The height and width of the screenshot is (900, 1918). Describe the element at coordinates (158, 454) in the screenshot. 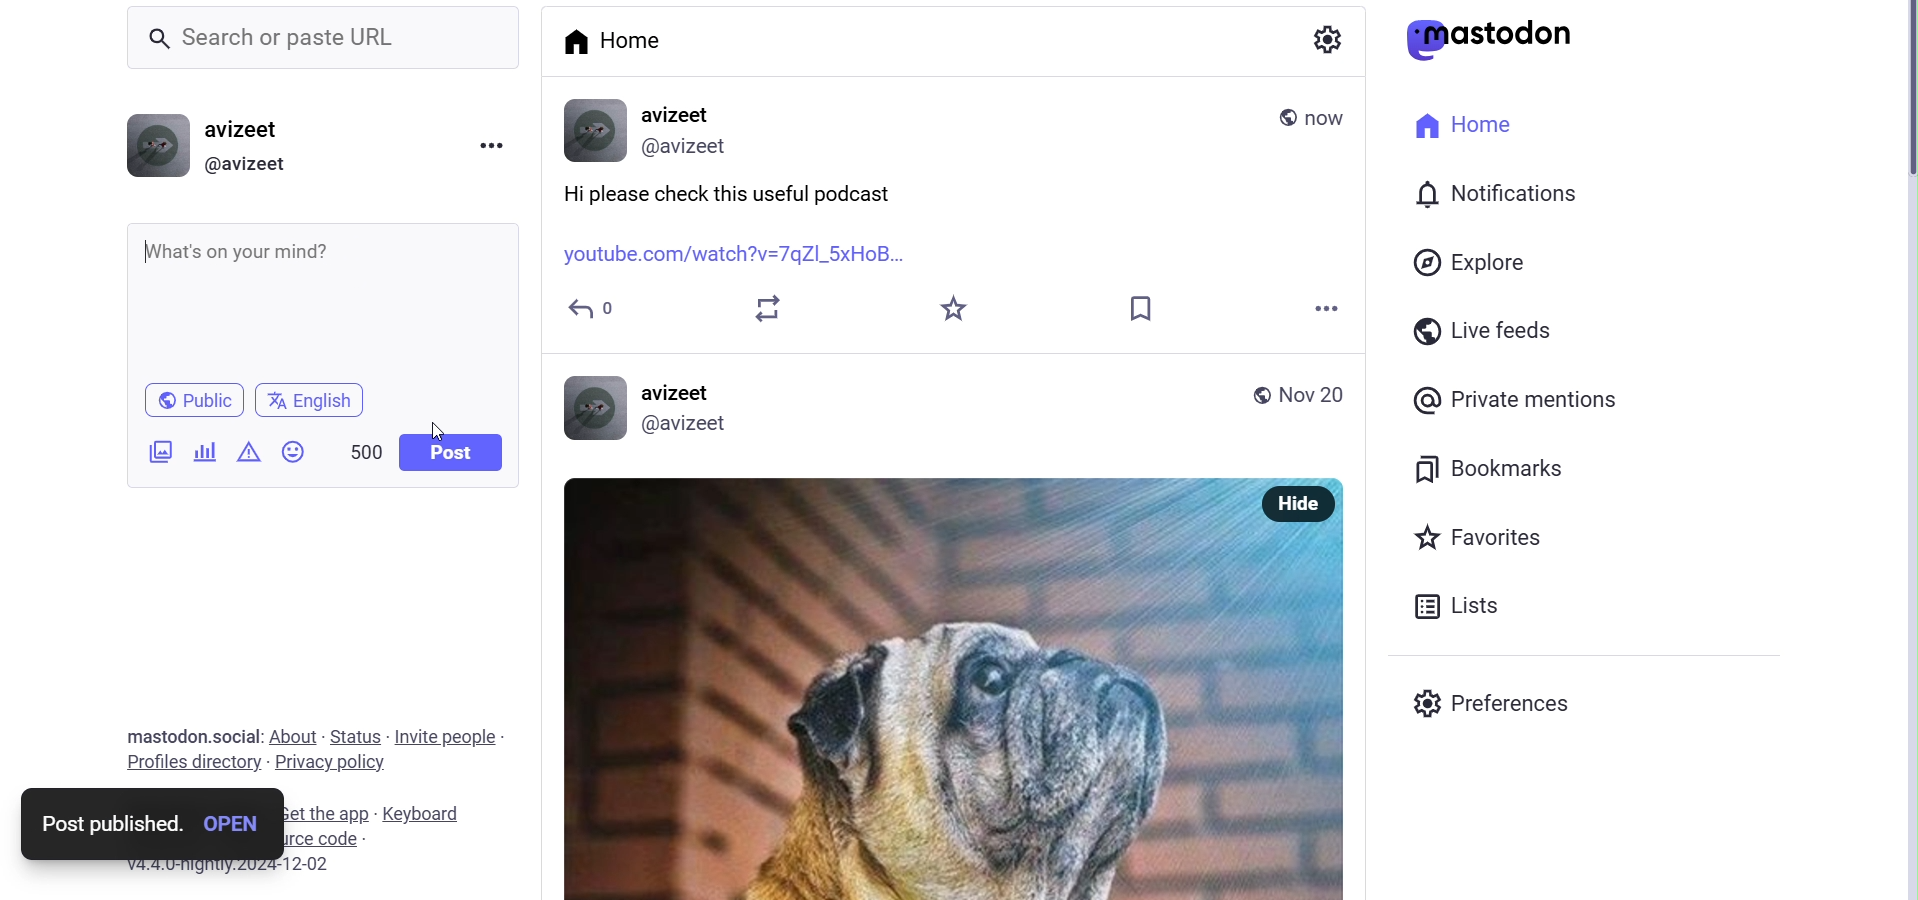

I see `add images` at that location.